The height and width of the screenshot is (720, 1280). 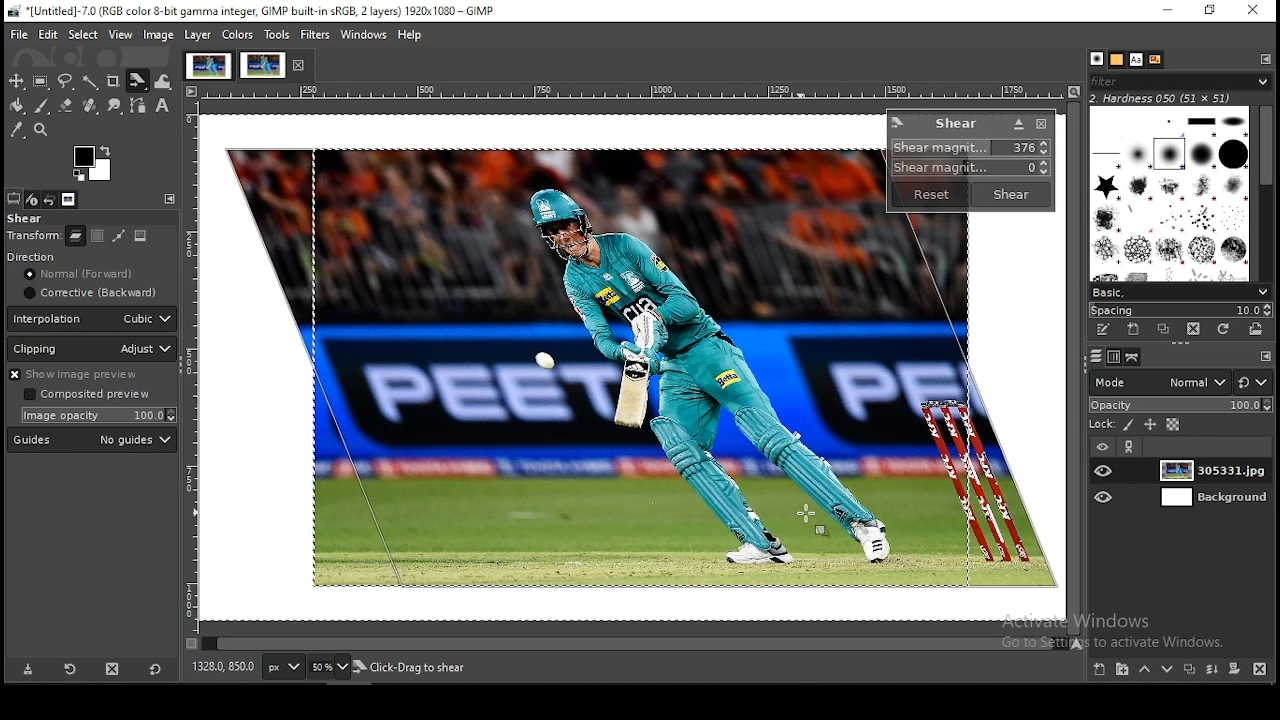 What do you see at coordinates (1018, 124) in the screenshot?
I see `` at bounding box center [1018, 124].